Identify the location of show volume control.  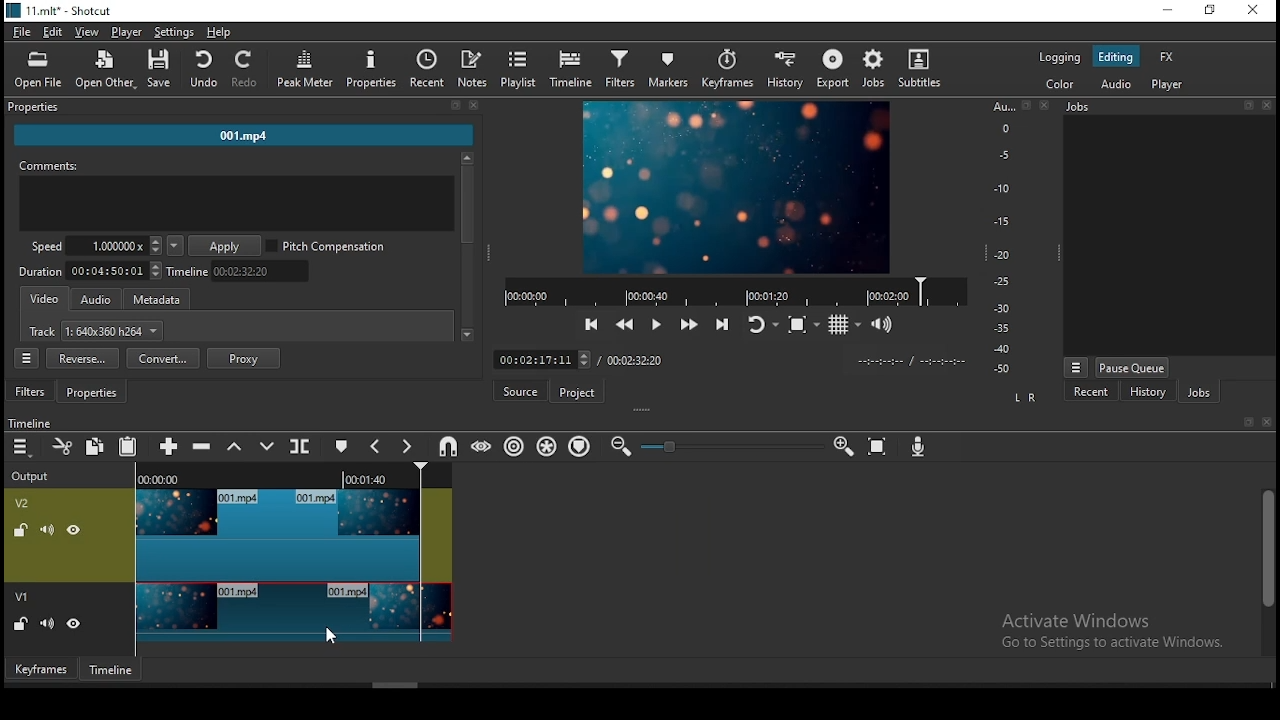
(883, 327).